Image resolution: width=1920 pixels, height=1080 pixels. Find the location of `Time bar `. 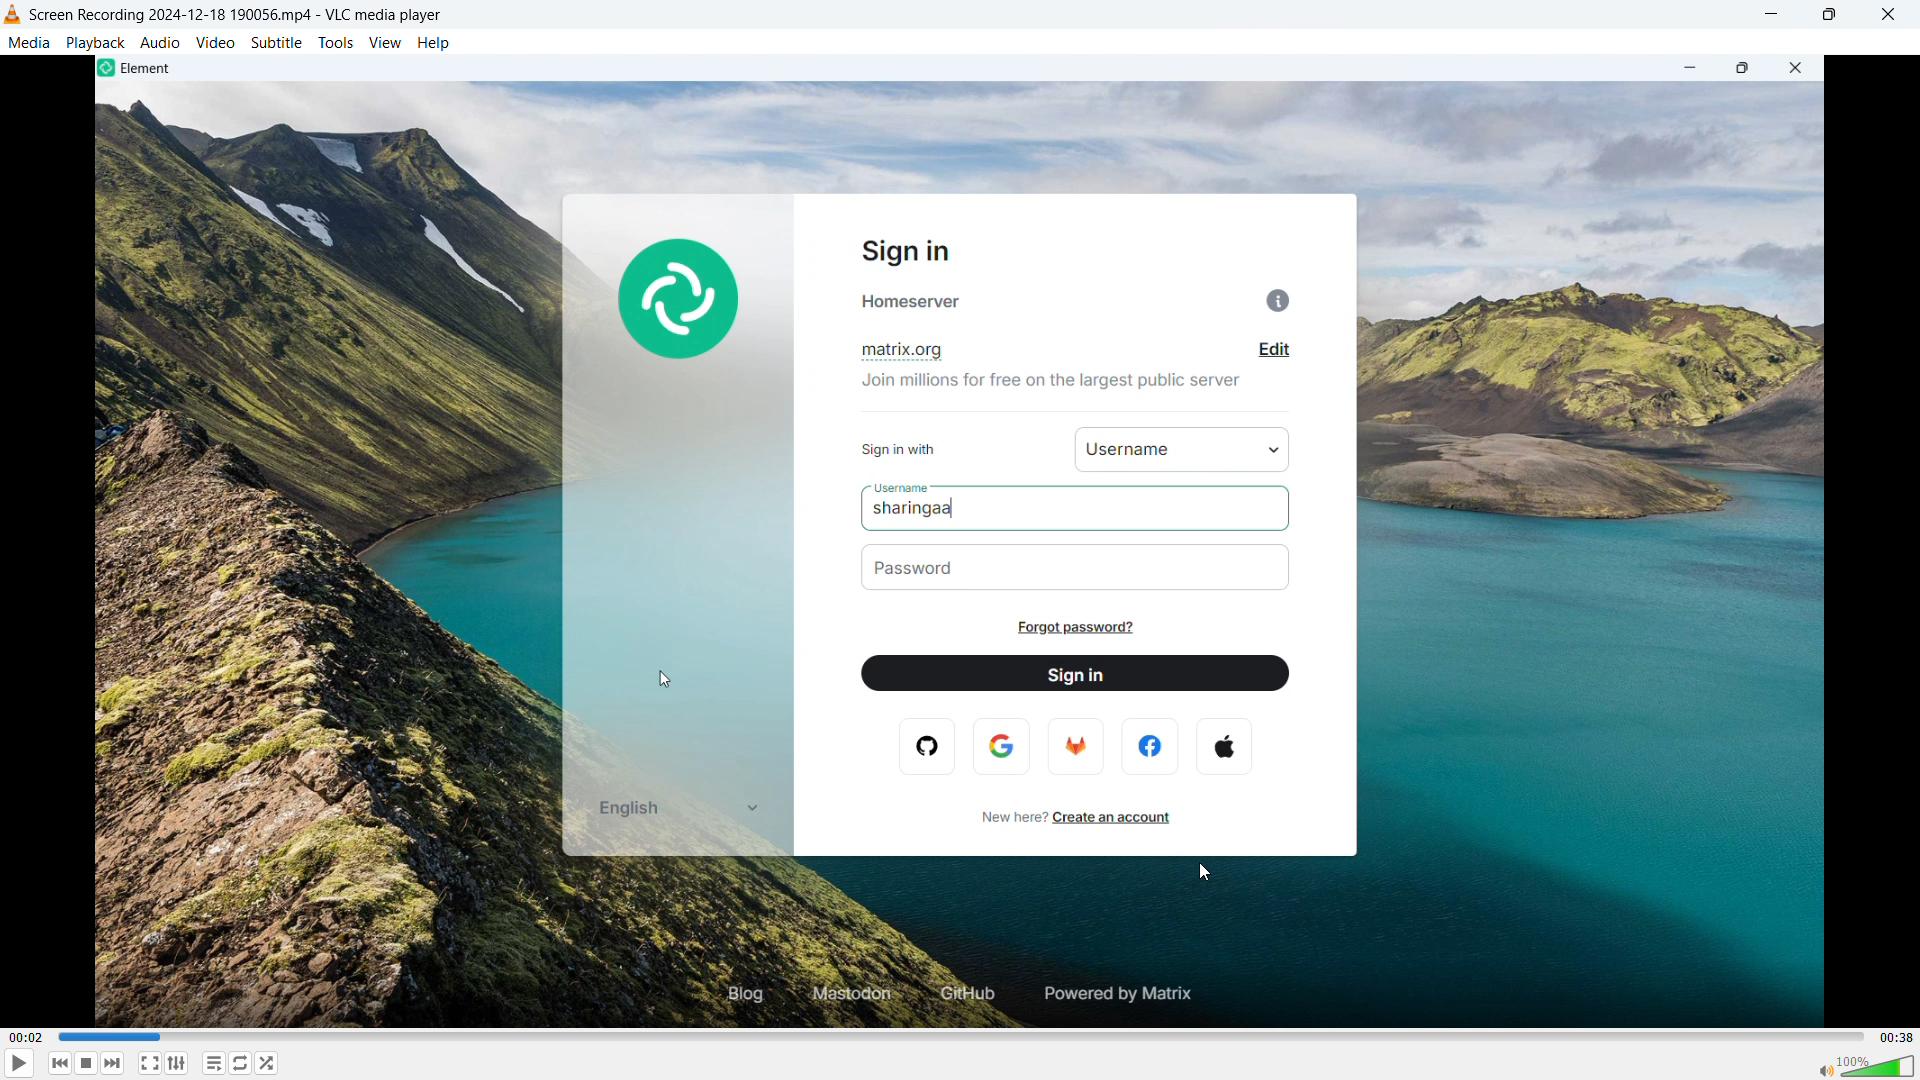

Time bar  is located at coordinates (965, 1037).